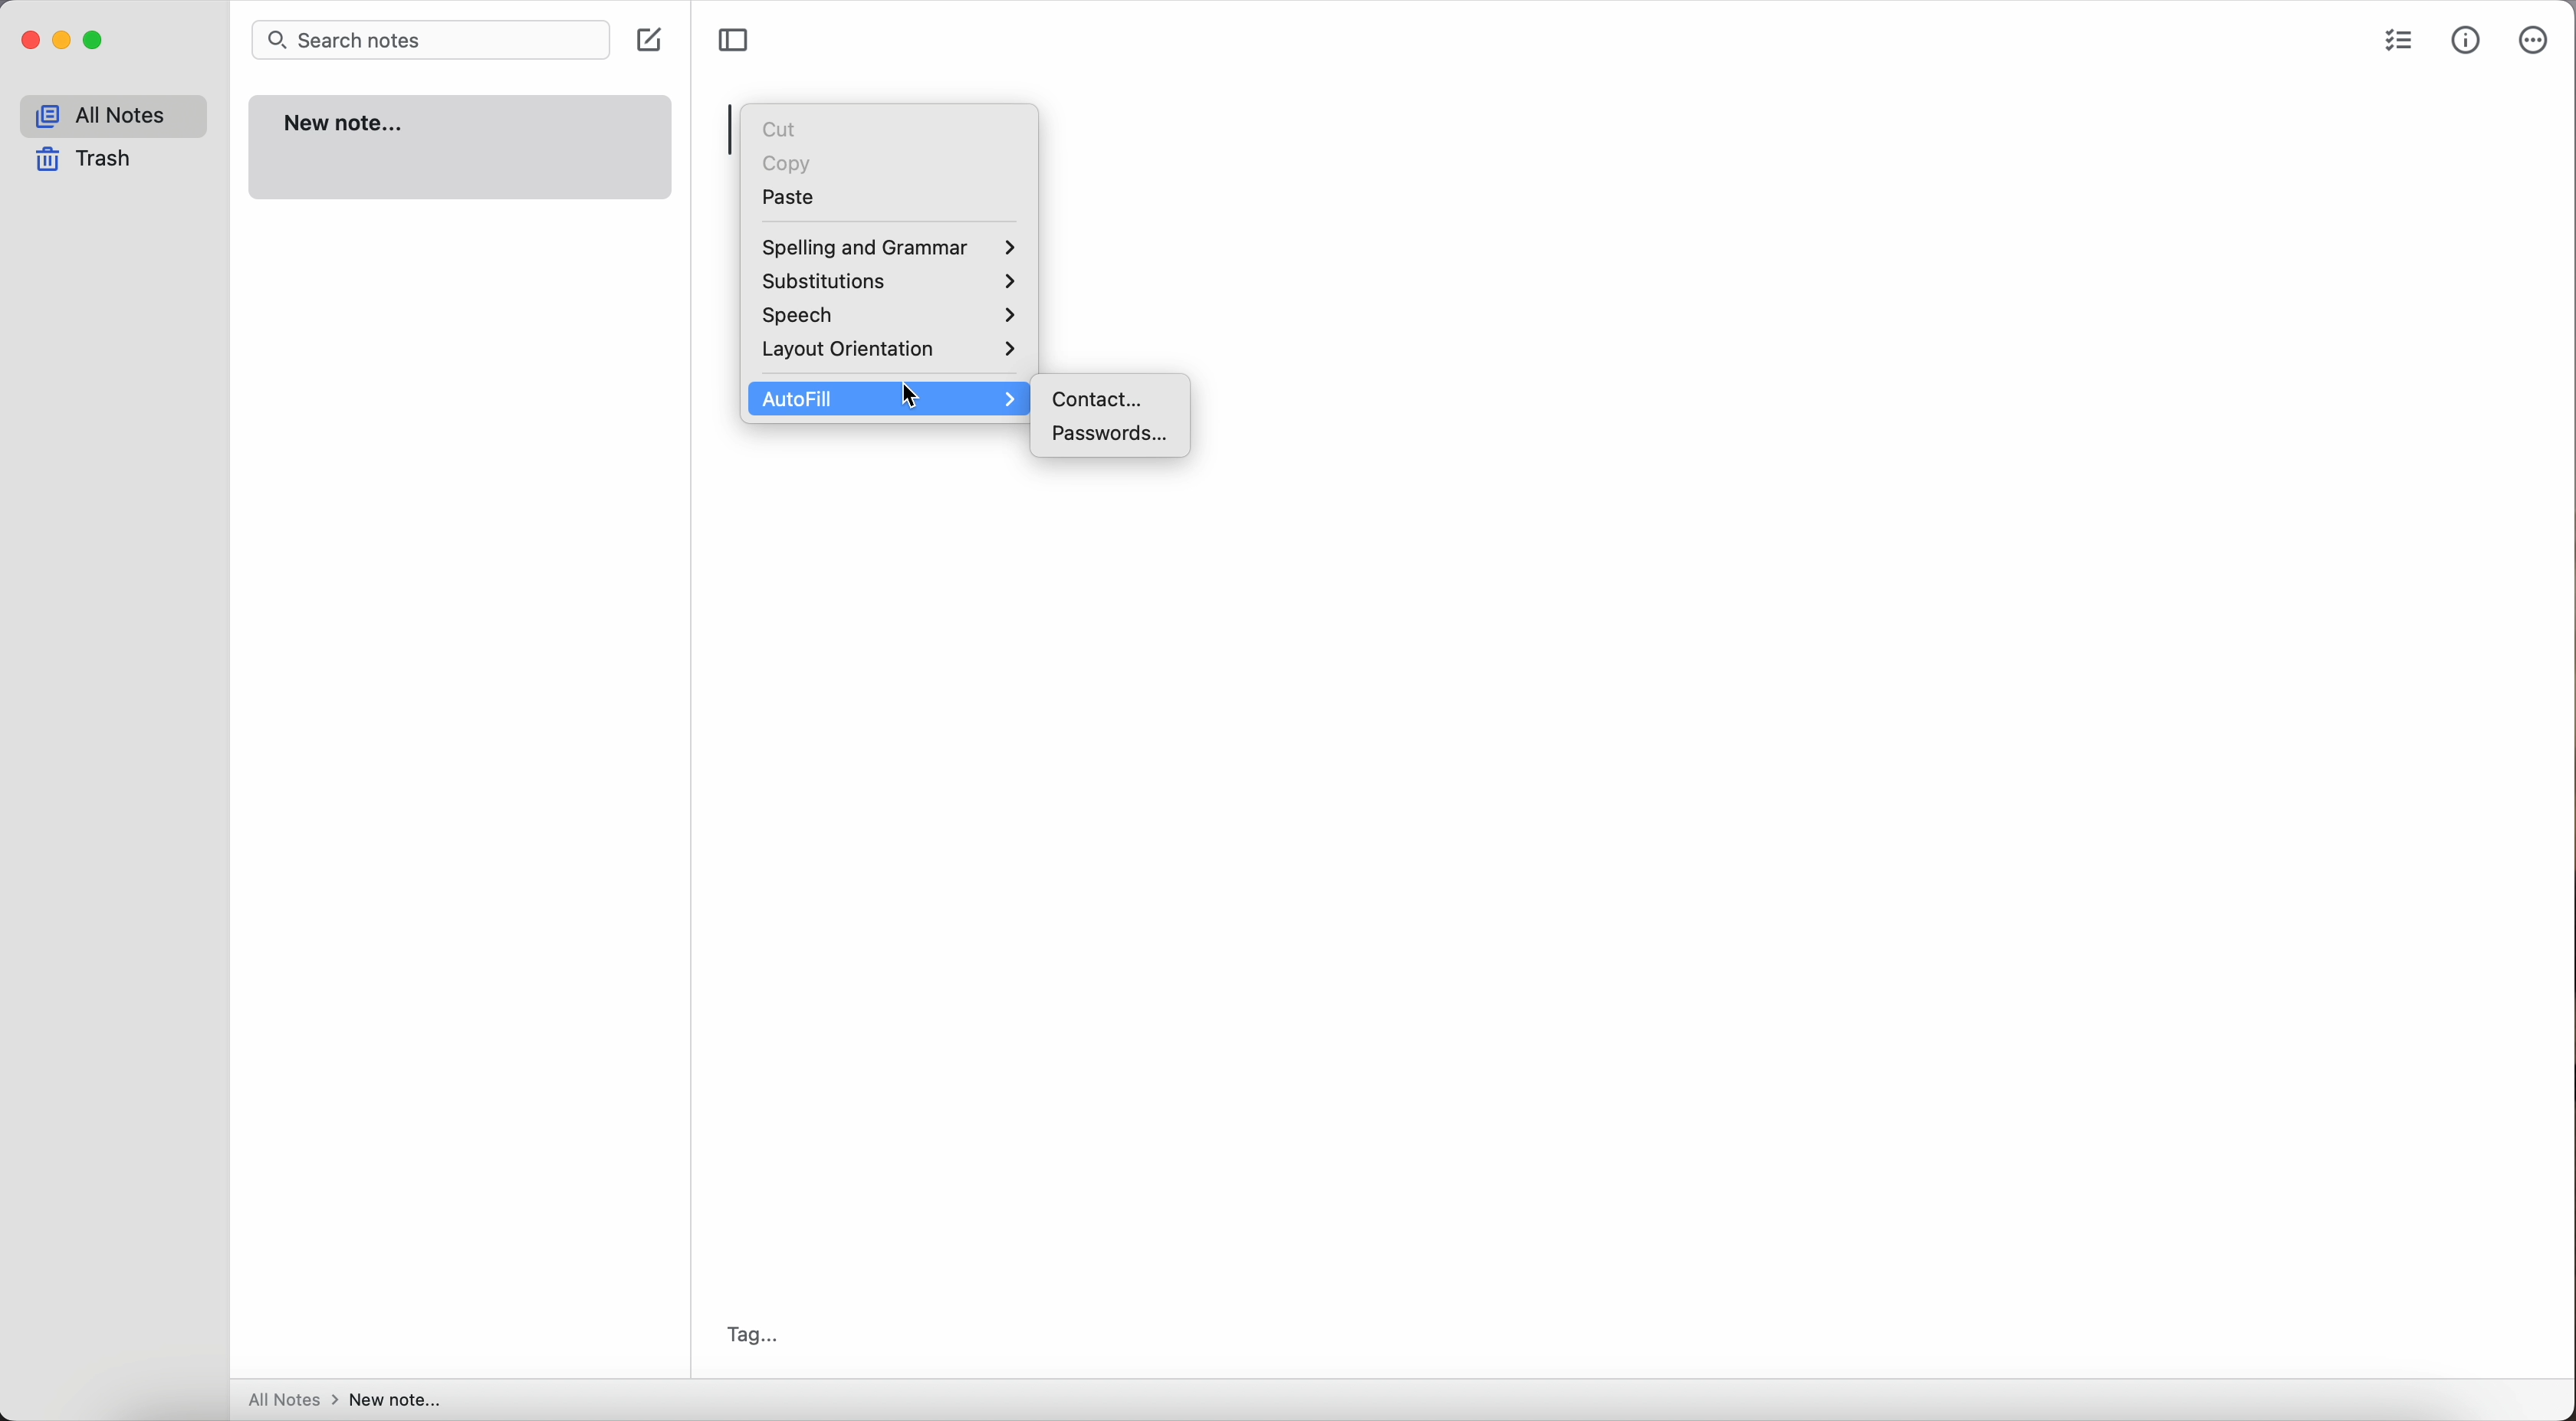  Describe the element at coordinates (886, 249) in the screenshot. I see `spelling and grammar` at that location.